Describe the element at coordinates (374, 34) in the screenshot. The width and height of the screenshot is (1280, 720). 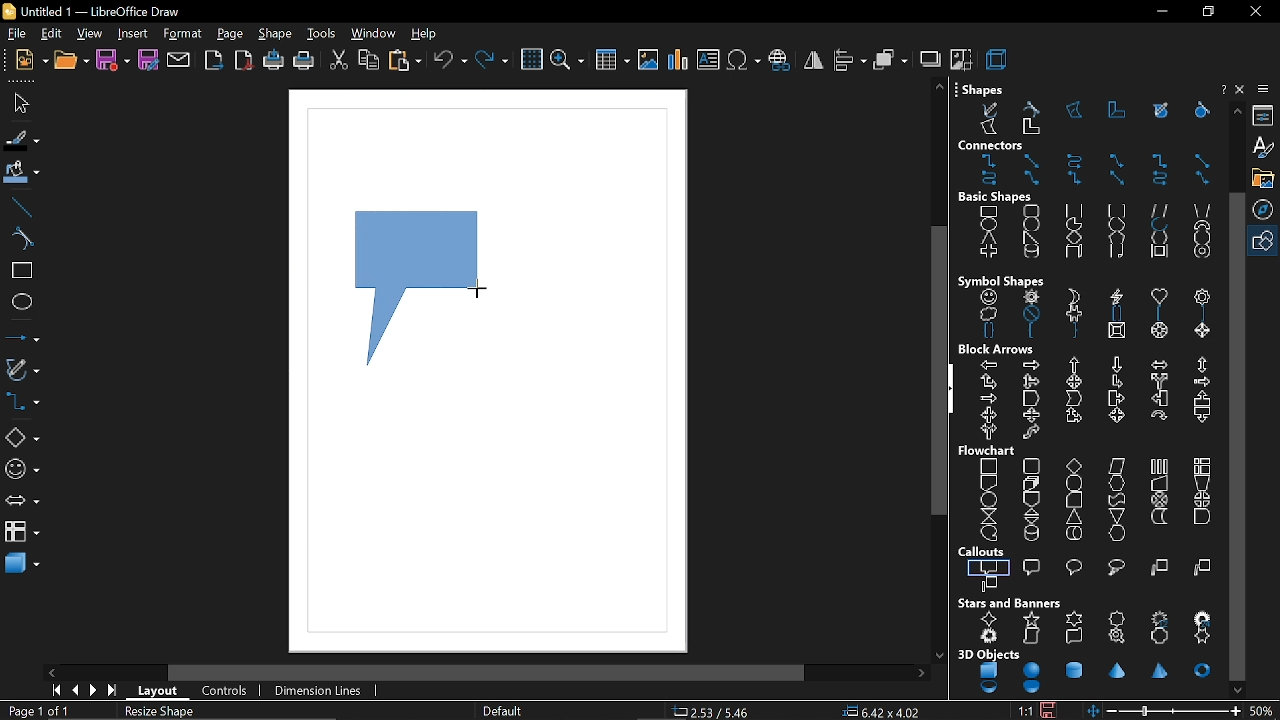
I see `window` at that location.